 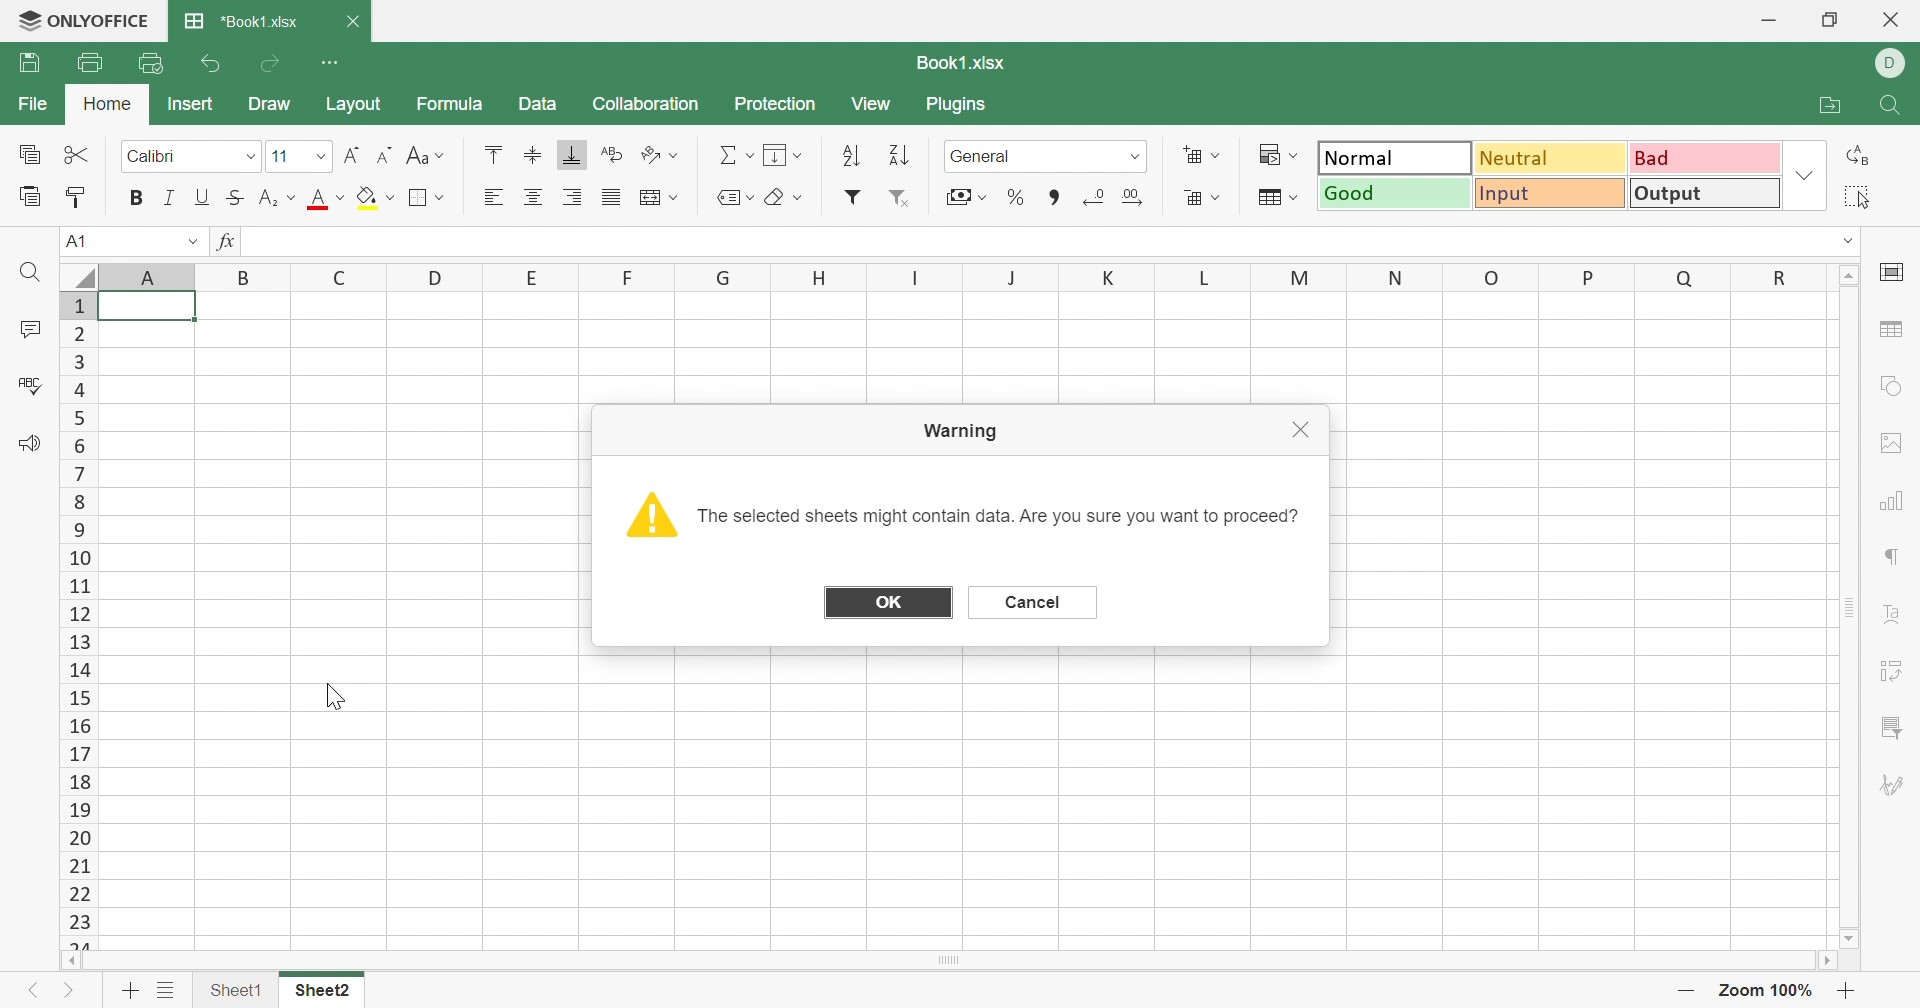 I want to click on Align Center, so click(x=534, y=198).